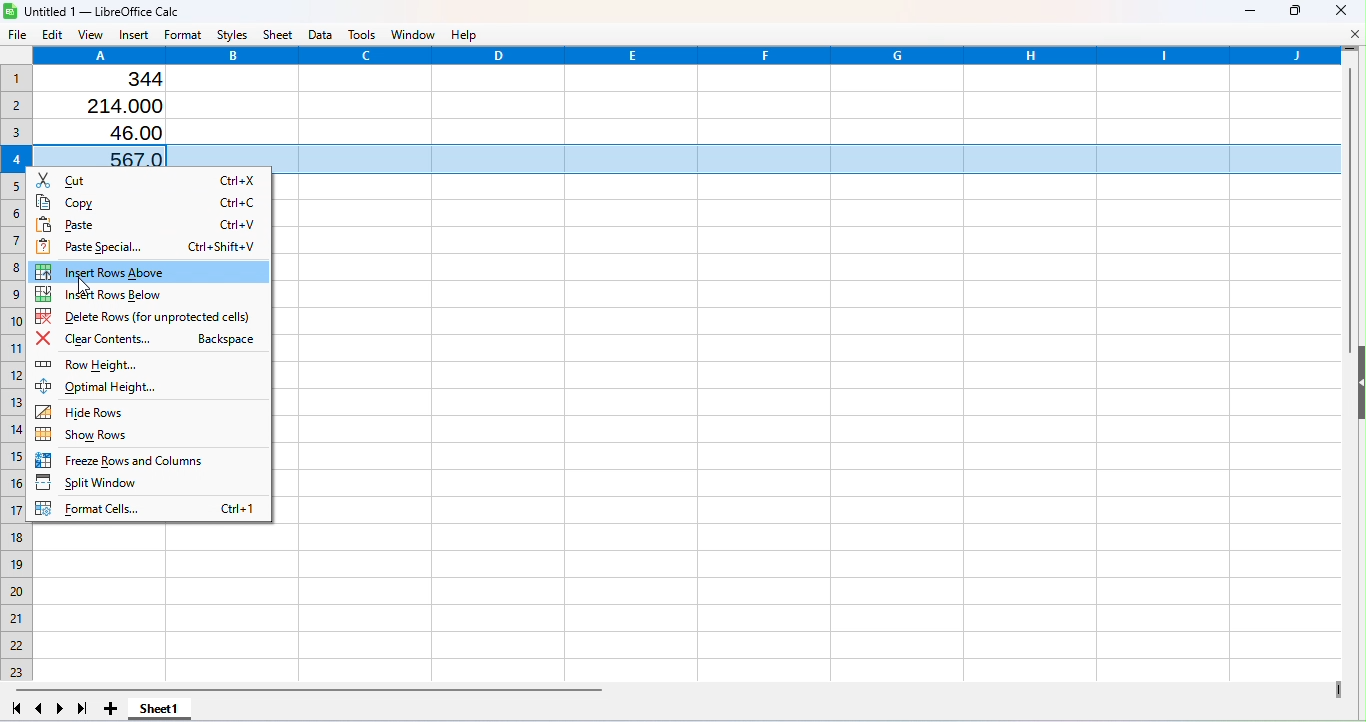  I want to click on Styles, so click(232, 33).